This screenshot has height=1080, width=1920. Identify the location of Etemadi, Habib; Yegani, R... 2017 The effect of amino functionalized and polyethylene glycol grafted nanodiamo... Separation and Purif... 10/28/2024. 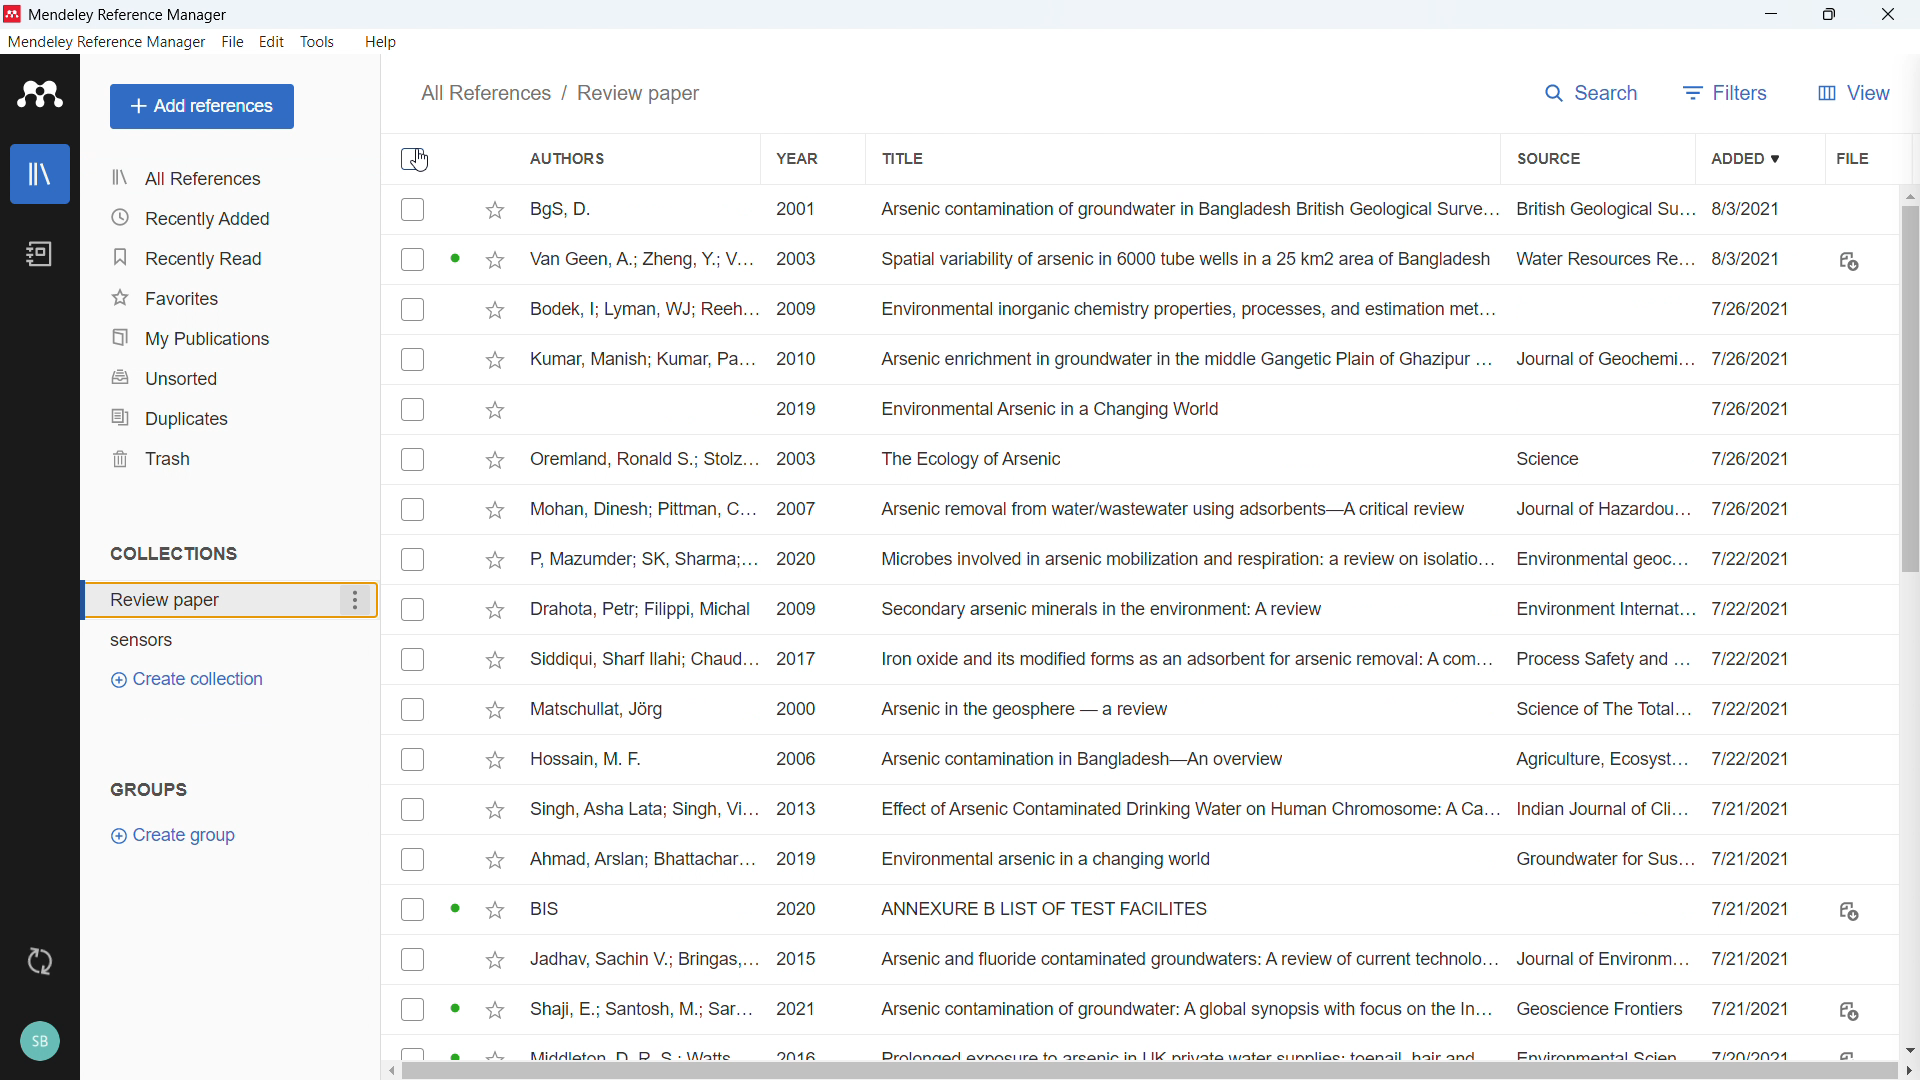
(1166, 258).